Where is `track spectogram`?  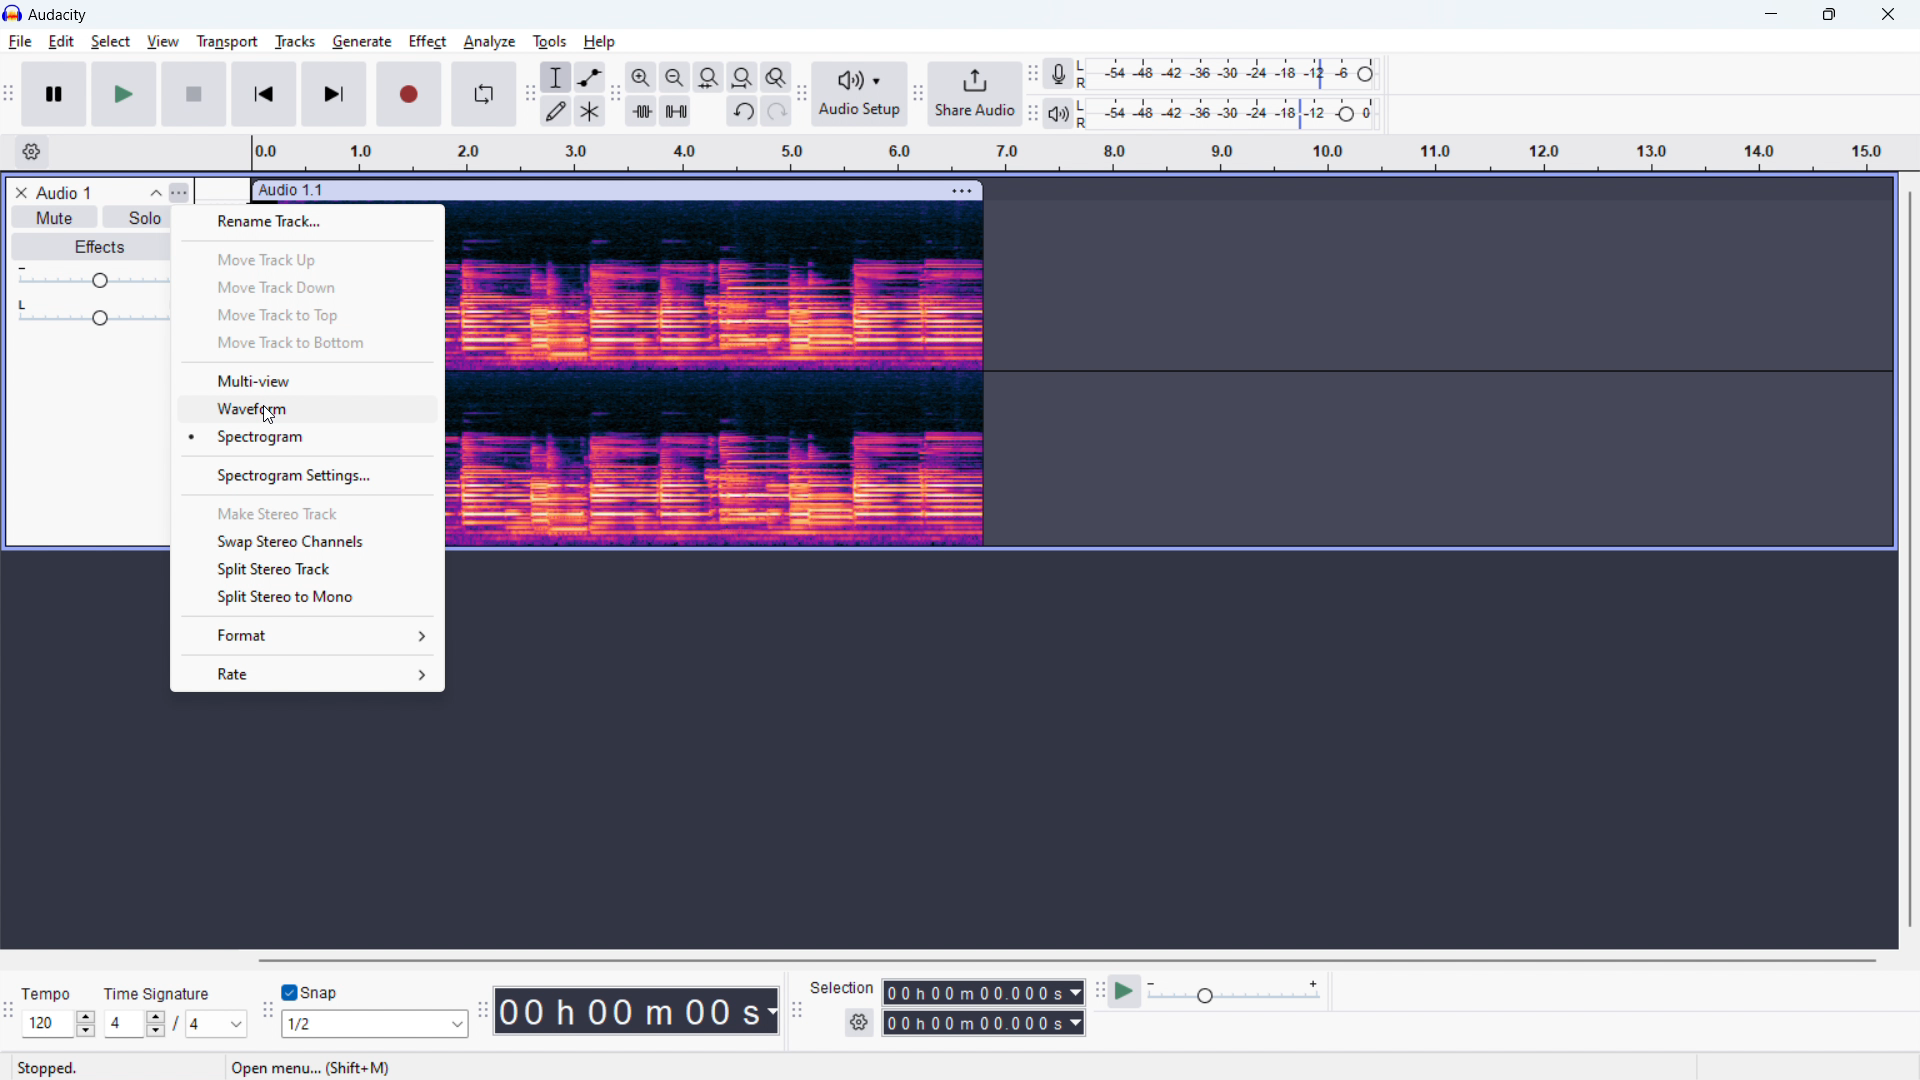
track spectogram is located at coordinates (807, 379).